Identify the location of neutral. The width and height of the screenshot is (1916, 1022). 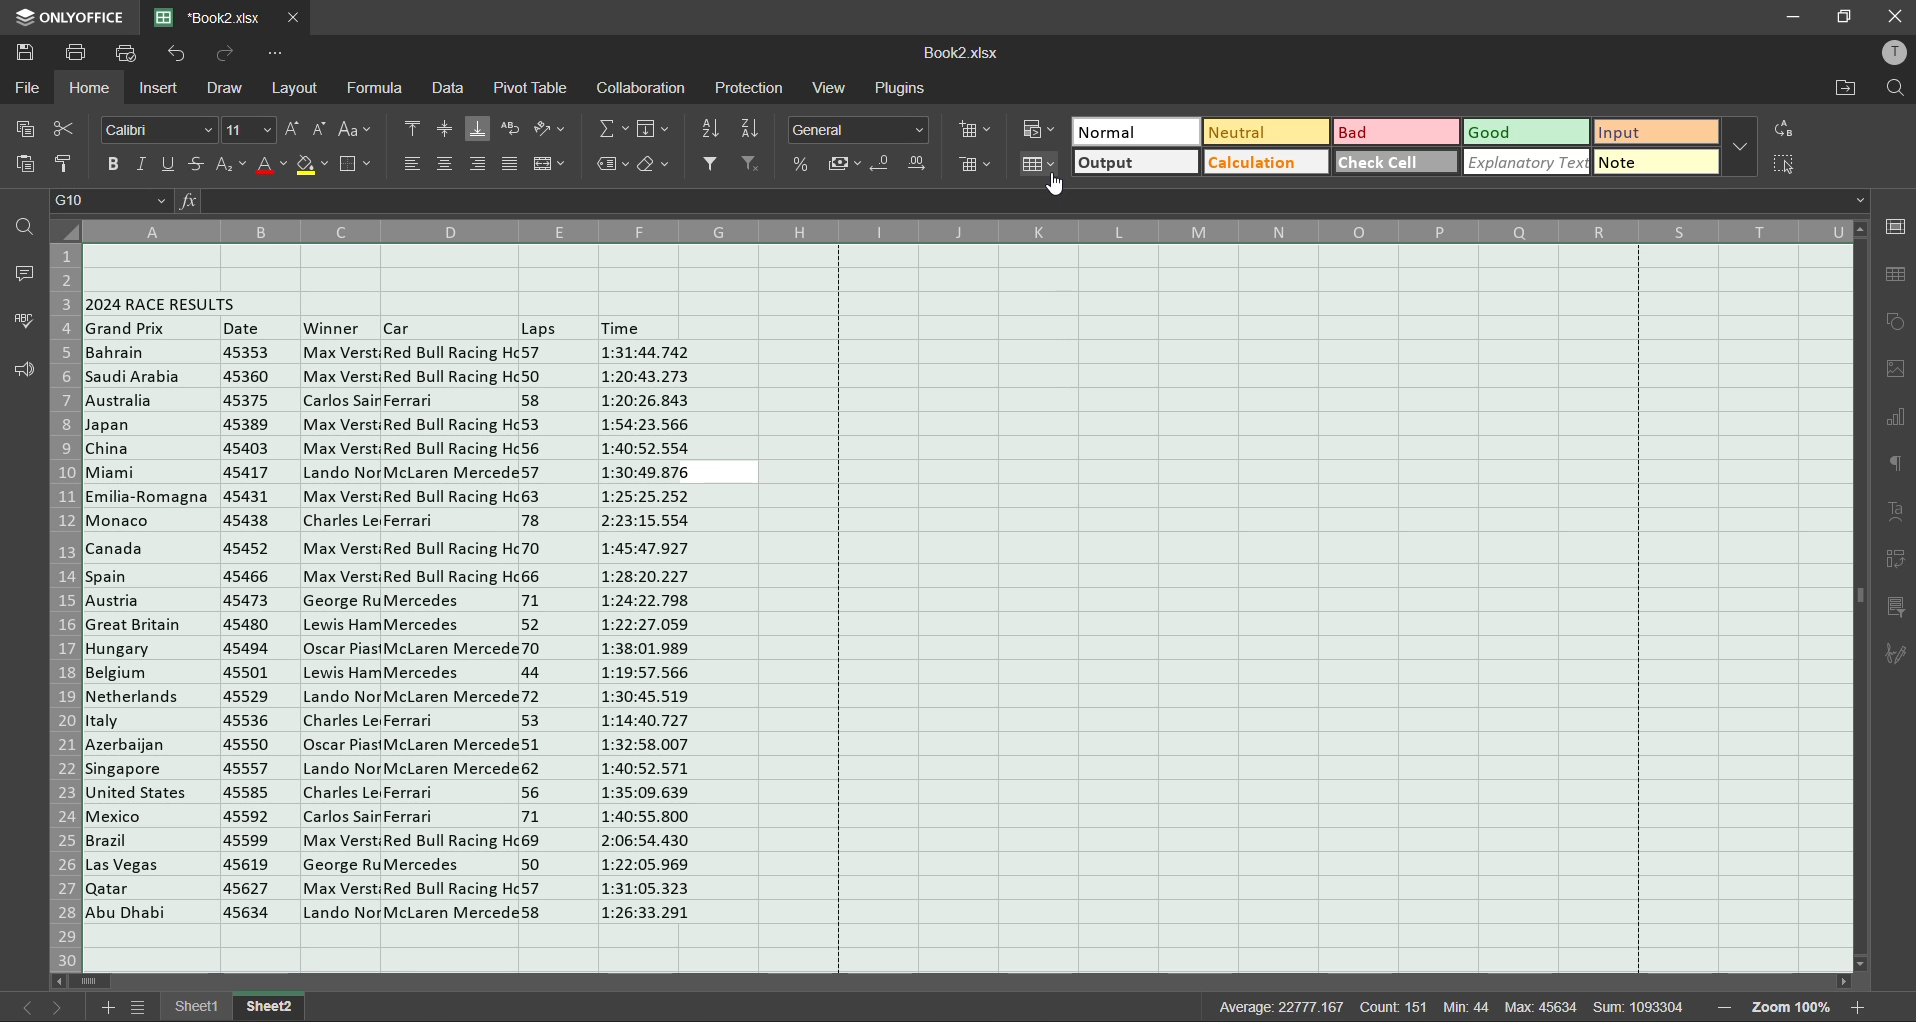
(1264, 133).